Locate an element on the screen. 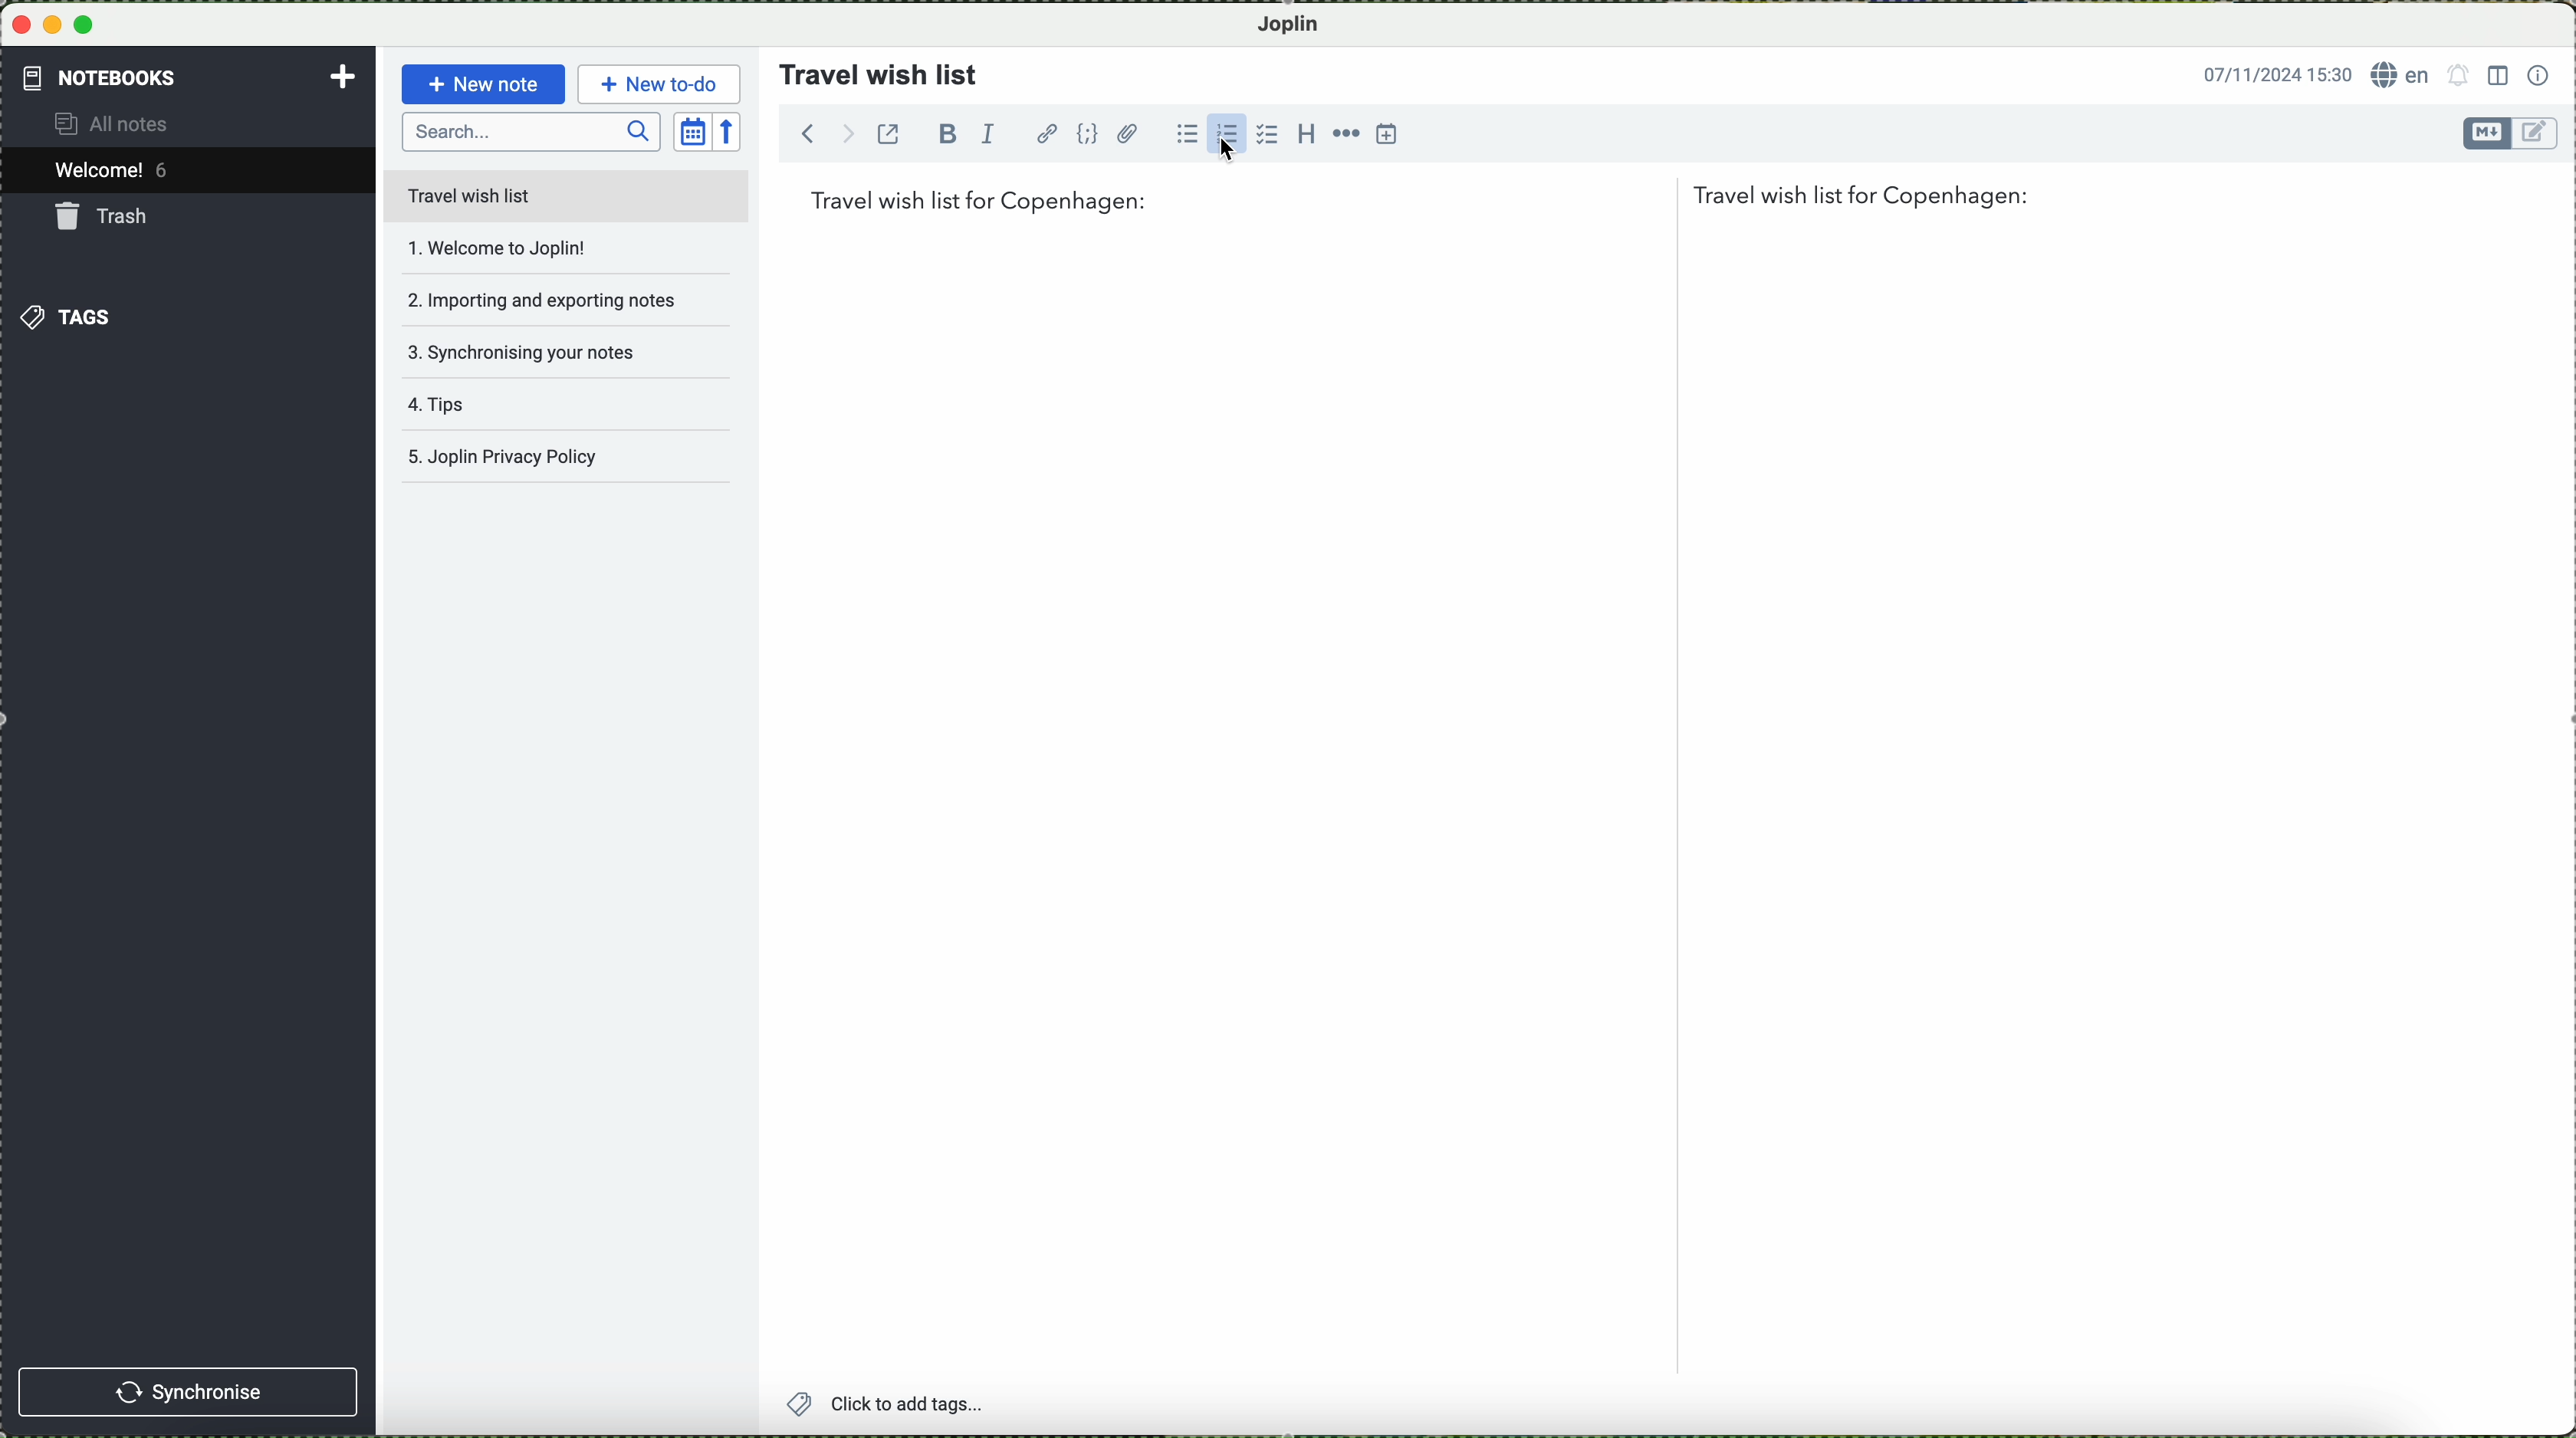 This screenshot has width=2576, height=1438. attach file is located at coordinates (1128, 133).